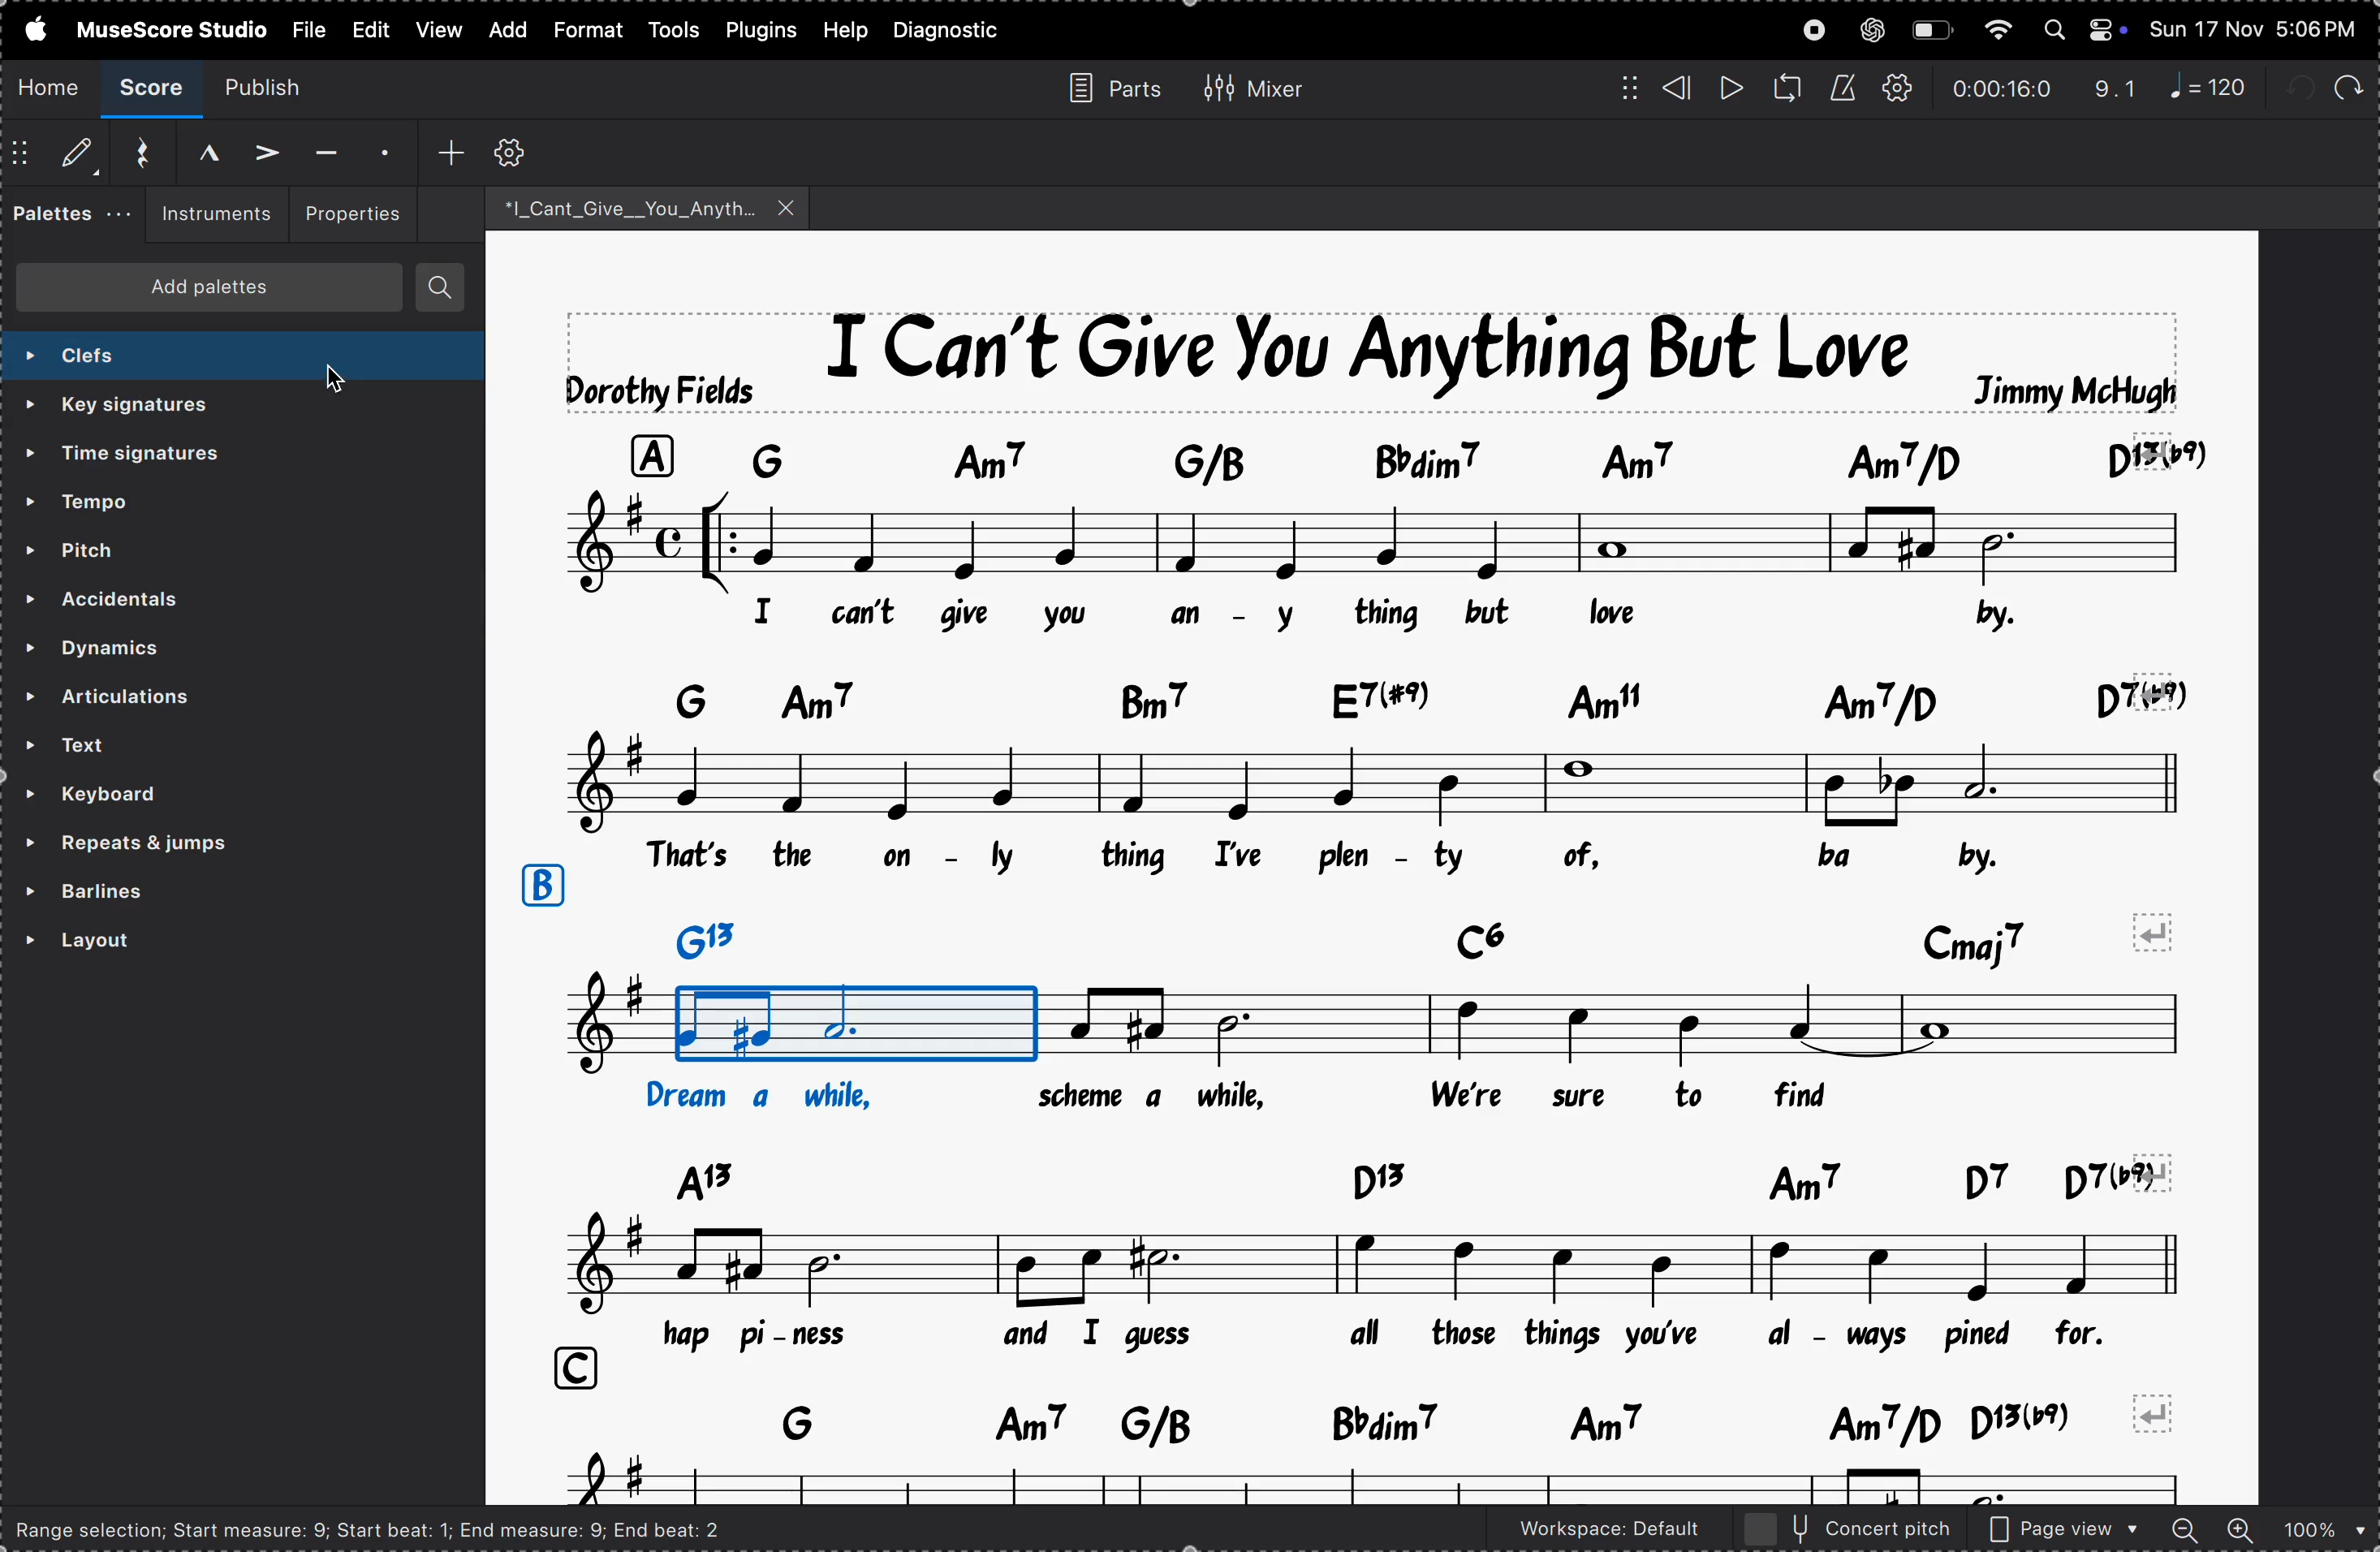 This screenshot has width=2380, height=1552. Describe the element at coordinates (1106, 86) in the screenshot. I see `parts` at that location.